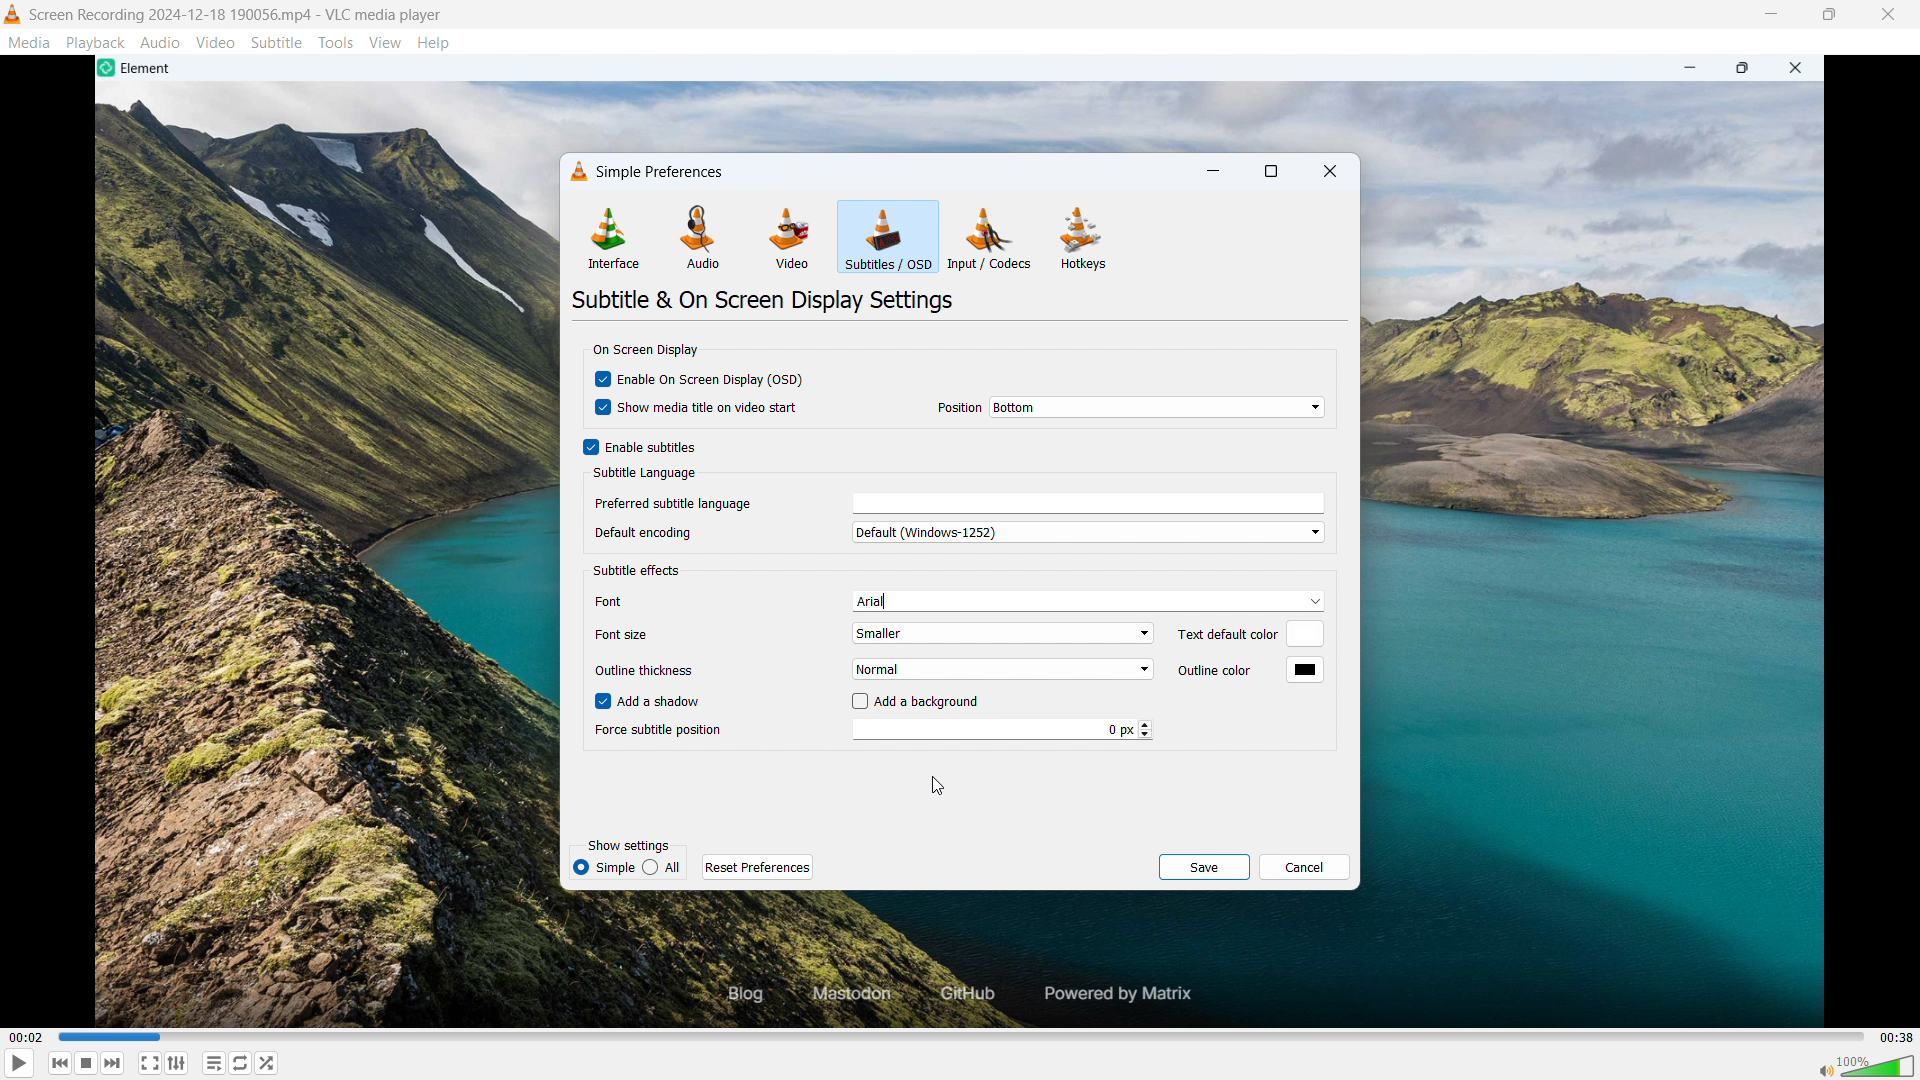 Image resolution: width=1920 pixels, height=1080 pixels. Describe the element at coordinates (1828, 15) in the screenshot. I see `maximize` at that location.